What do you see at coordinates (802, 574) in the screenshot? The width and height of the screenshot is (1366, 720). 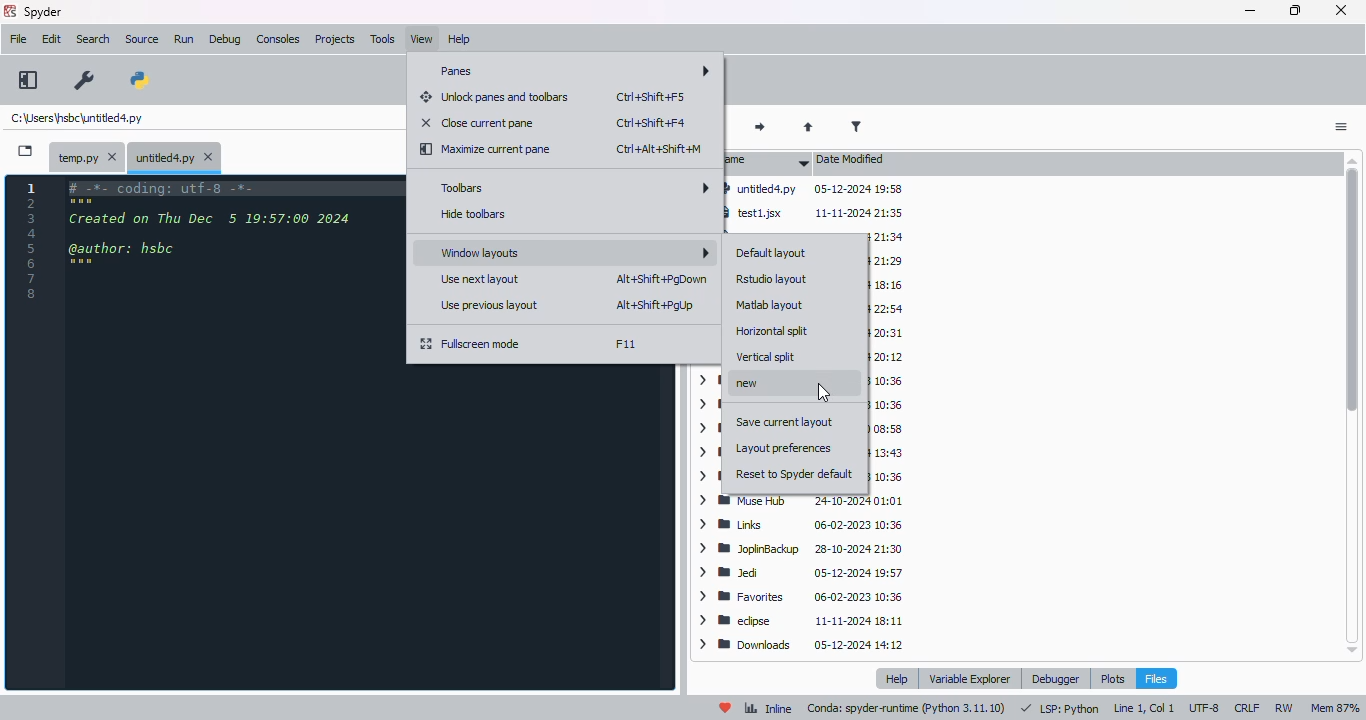 I see `Jedi` at bounding box center [802, 574].